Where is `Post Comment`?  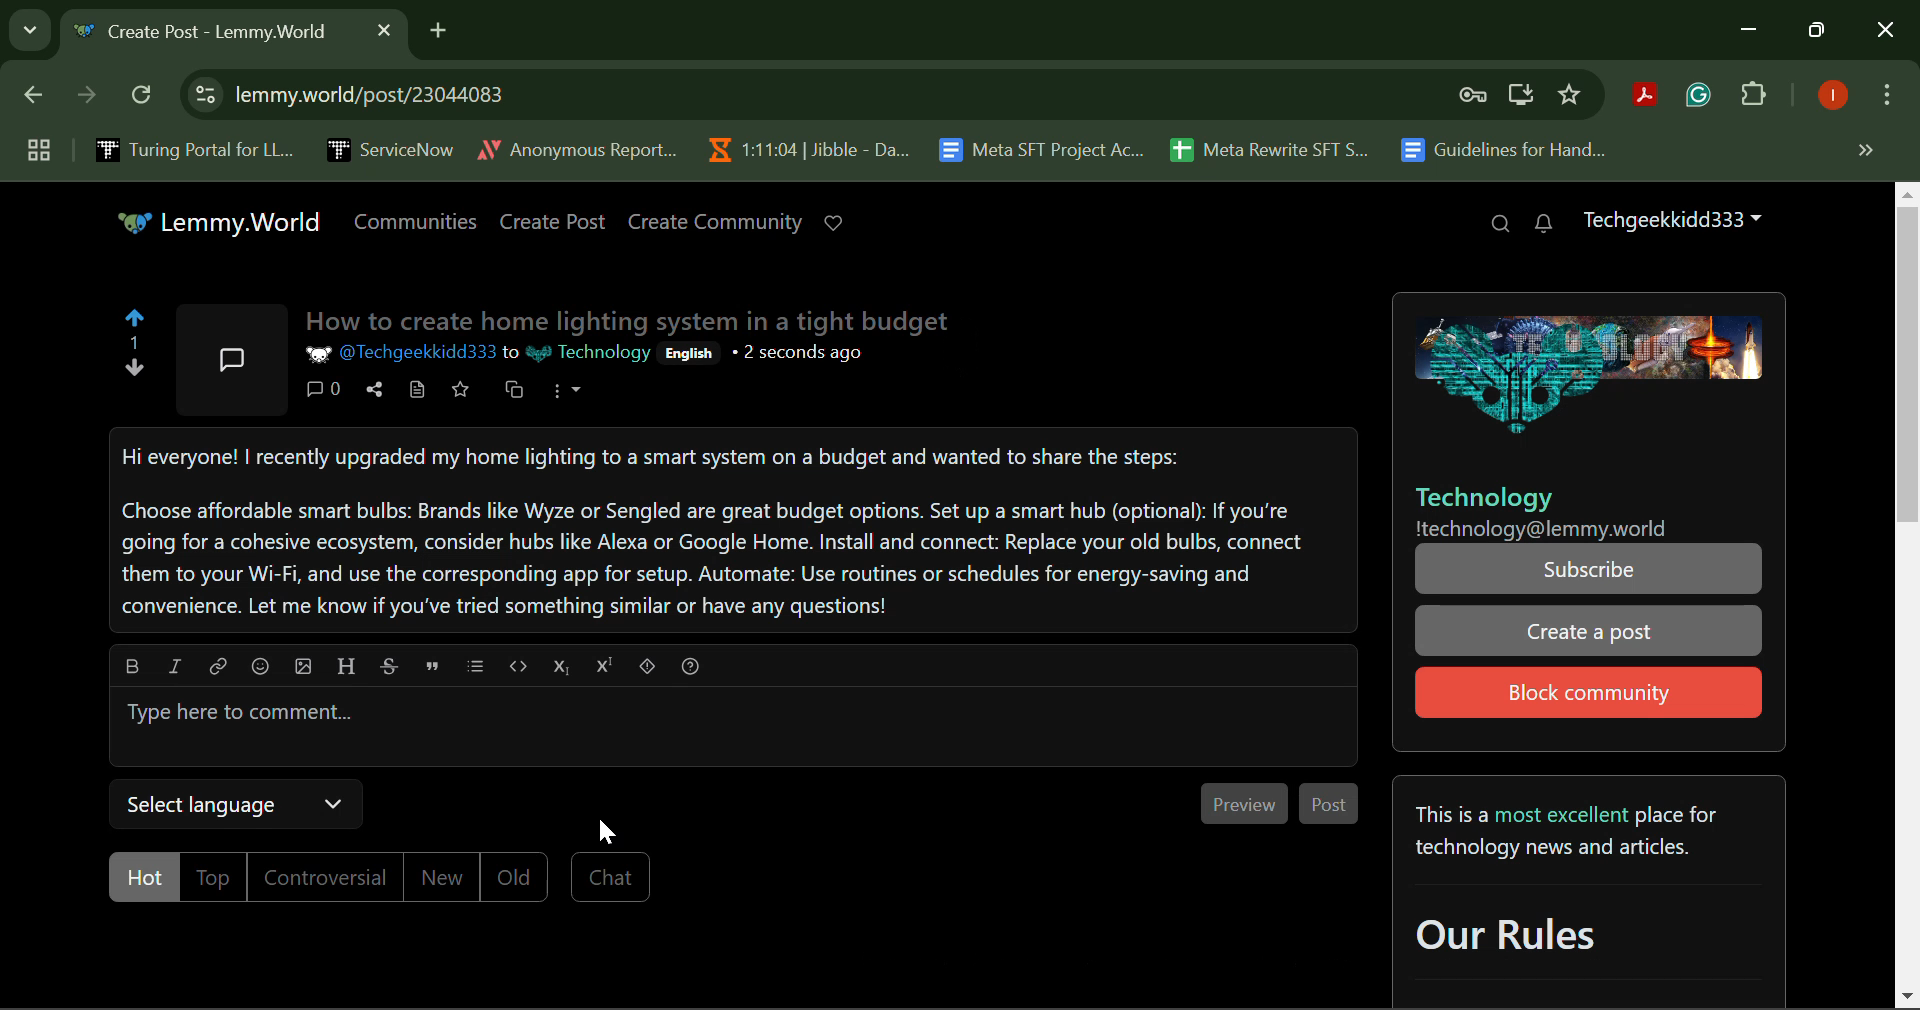
Post Comment is located at coordinates (1330, 805).